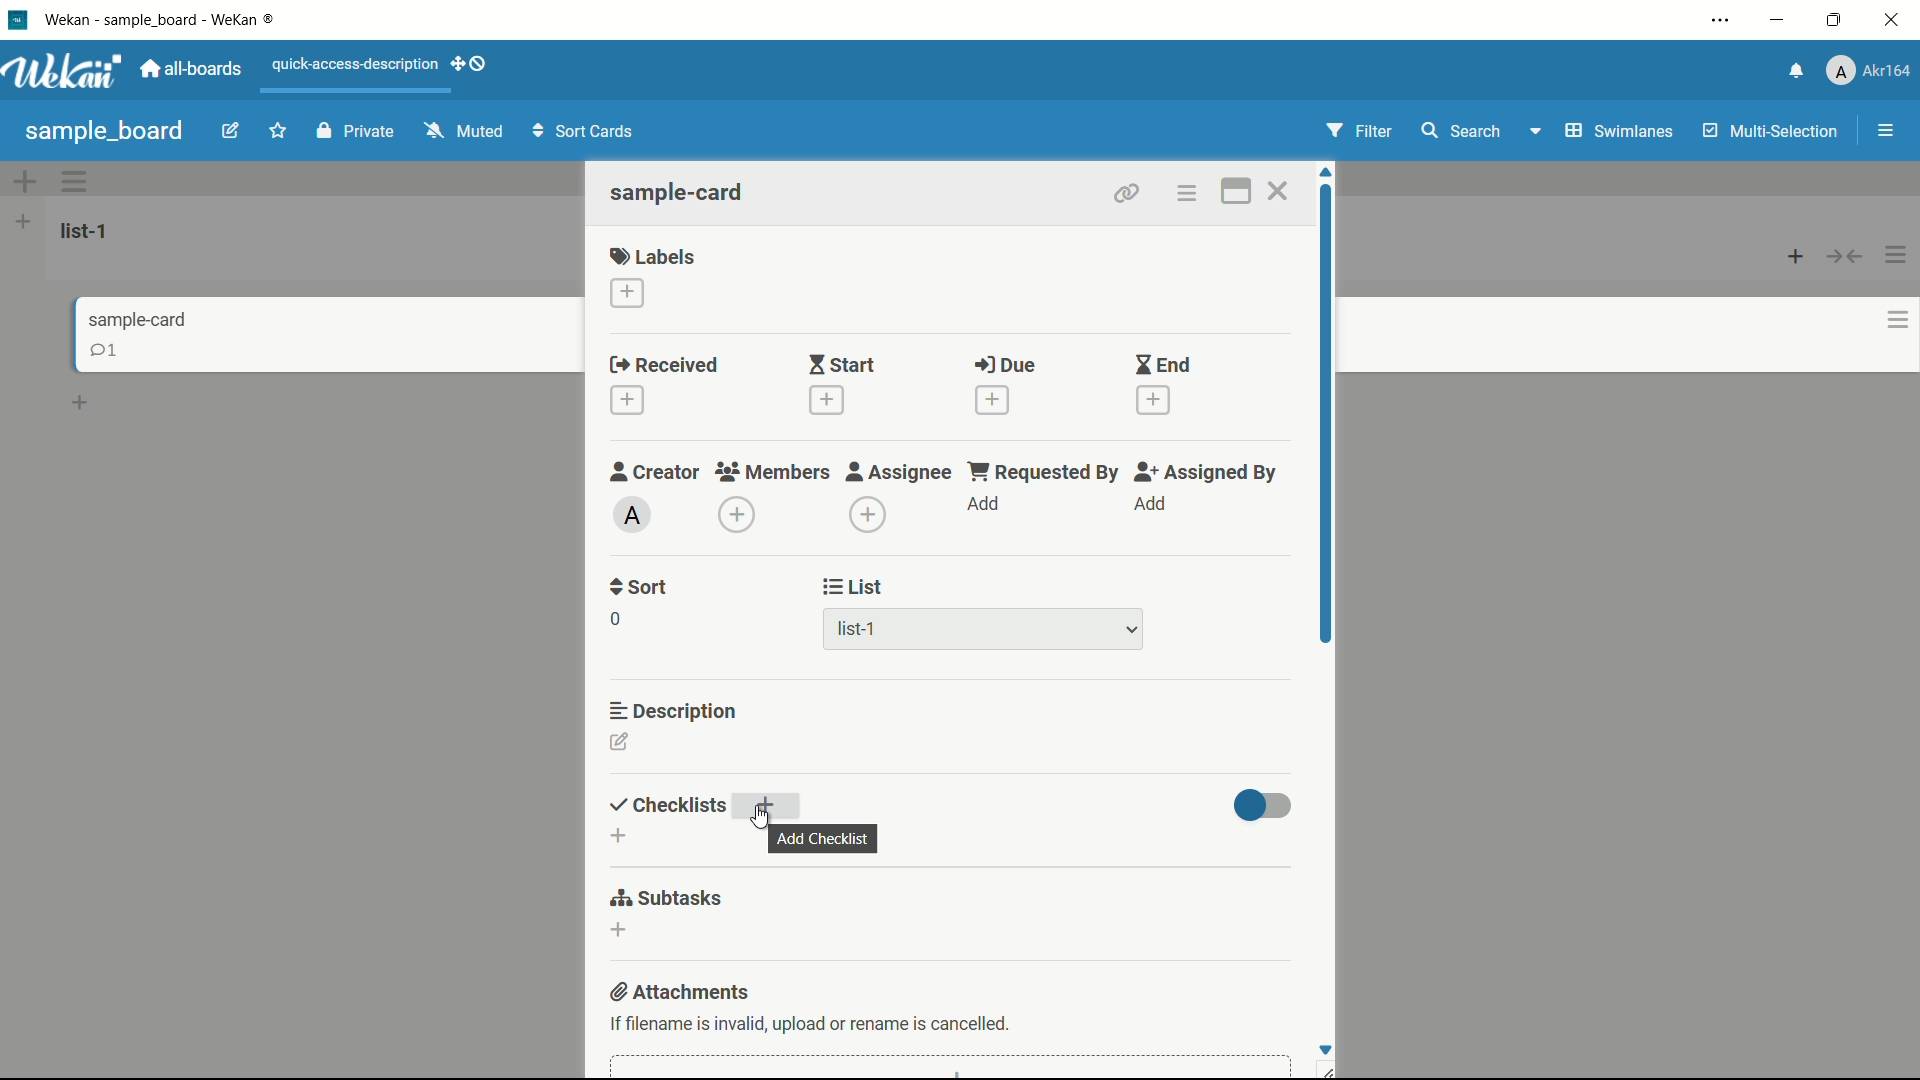 The width and height of the screenshot is (1920, 1080). I want to click on options, so click(1890, 316).